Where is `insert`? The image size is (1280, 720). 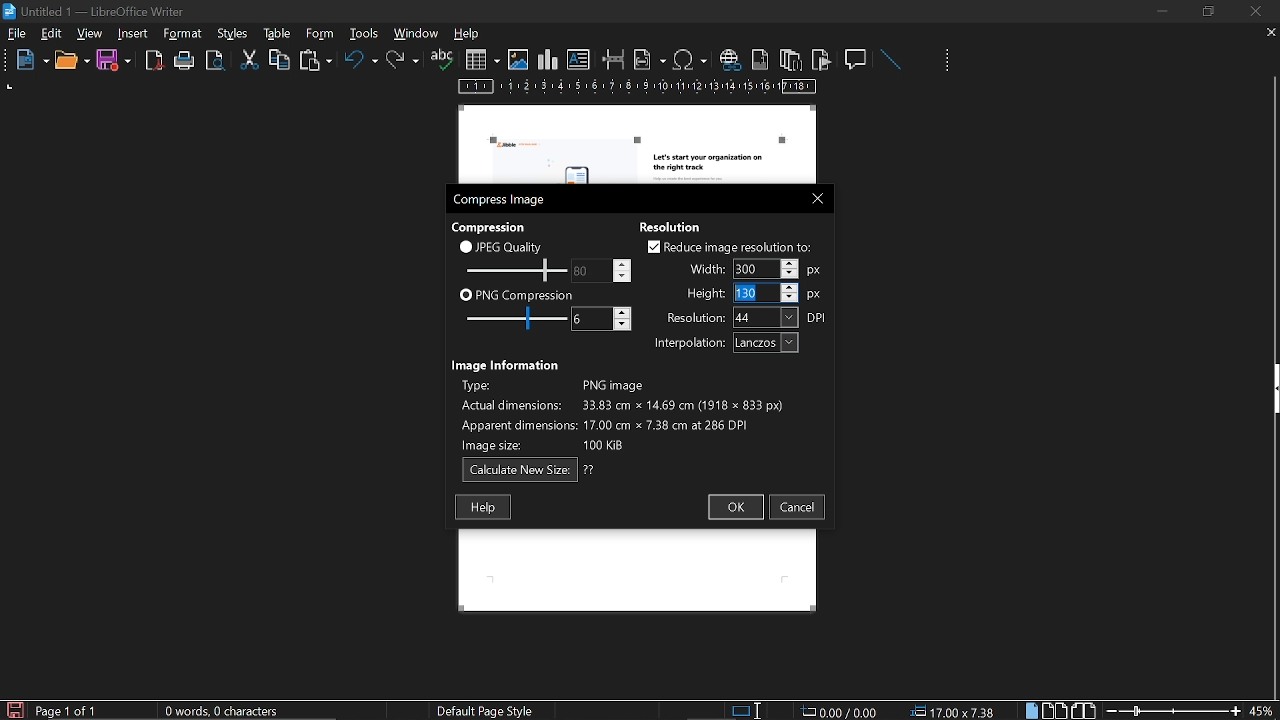
insert is located at coordinates (134, 34).